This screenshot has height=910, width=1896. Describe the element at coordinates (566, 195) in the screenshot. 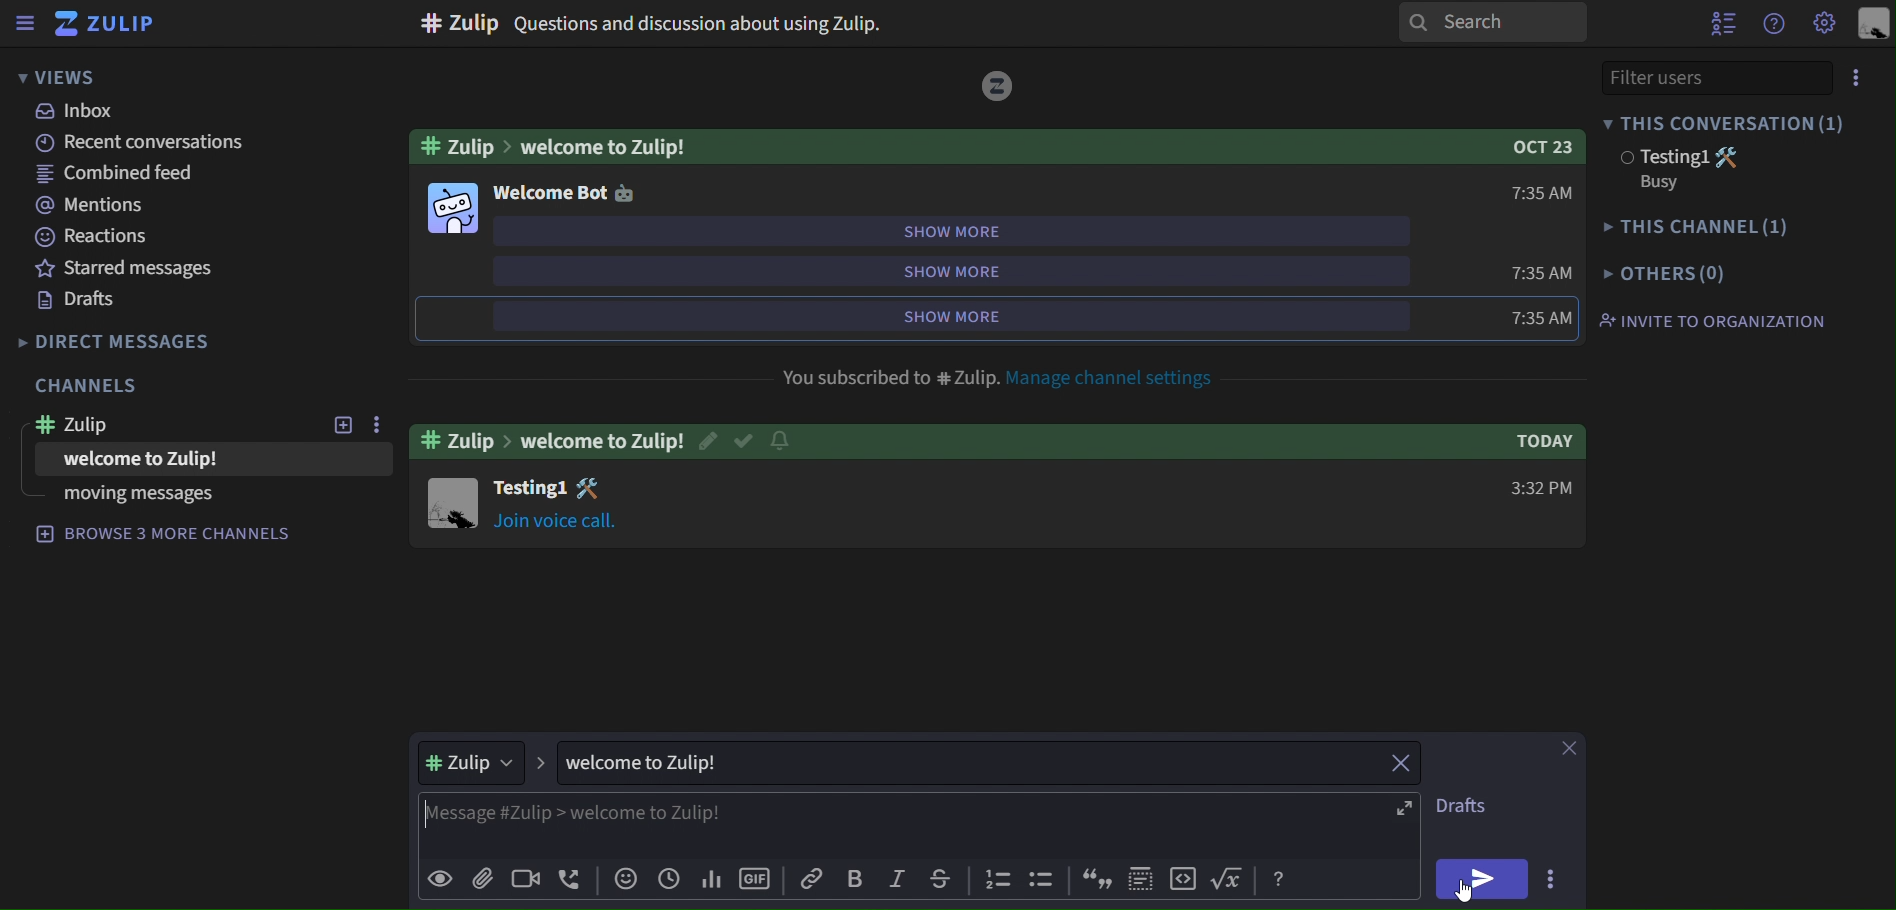

I see `welcome bot` at that location.